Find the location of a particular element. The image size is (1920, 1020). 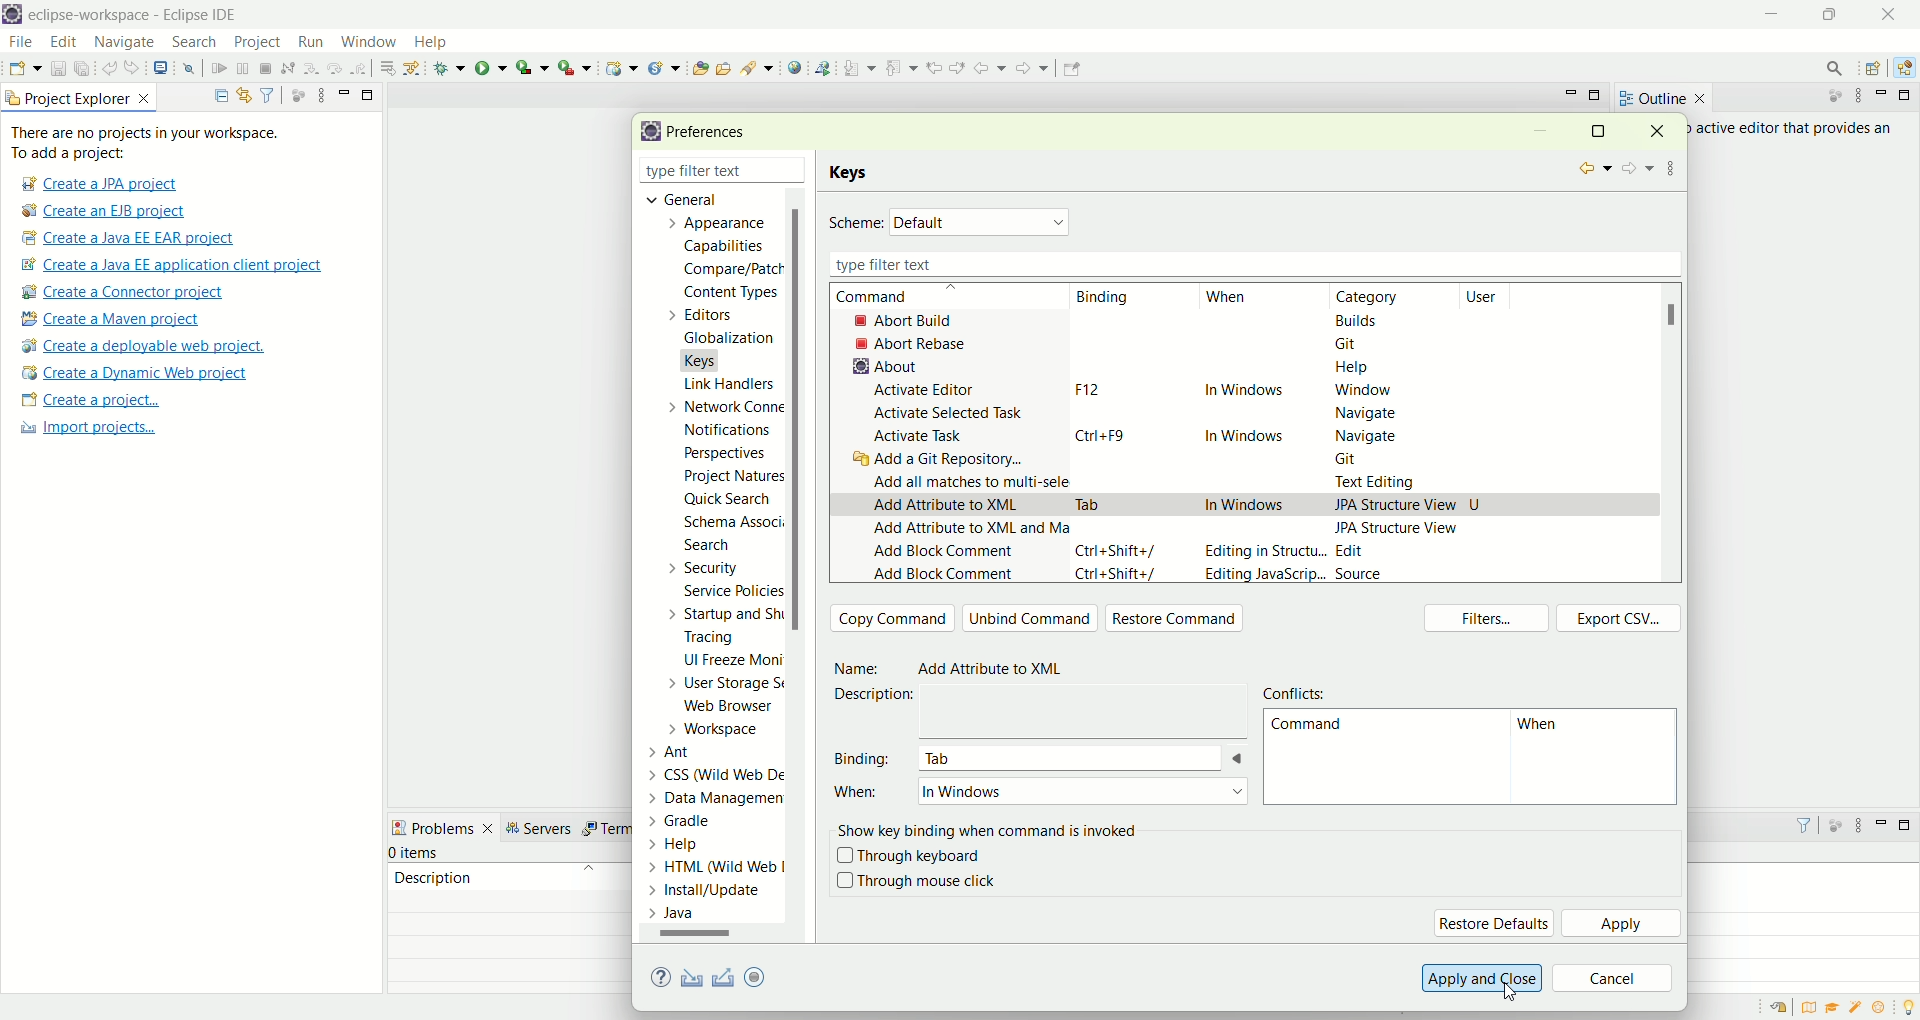

project explorer is located at coordinates (80, 97).